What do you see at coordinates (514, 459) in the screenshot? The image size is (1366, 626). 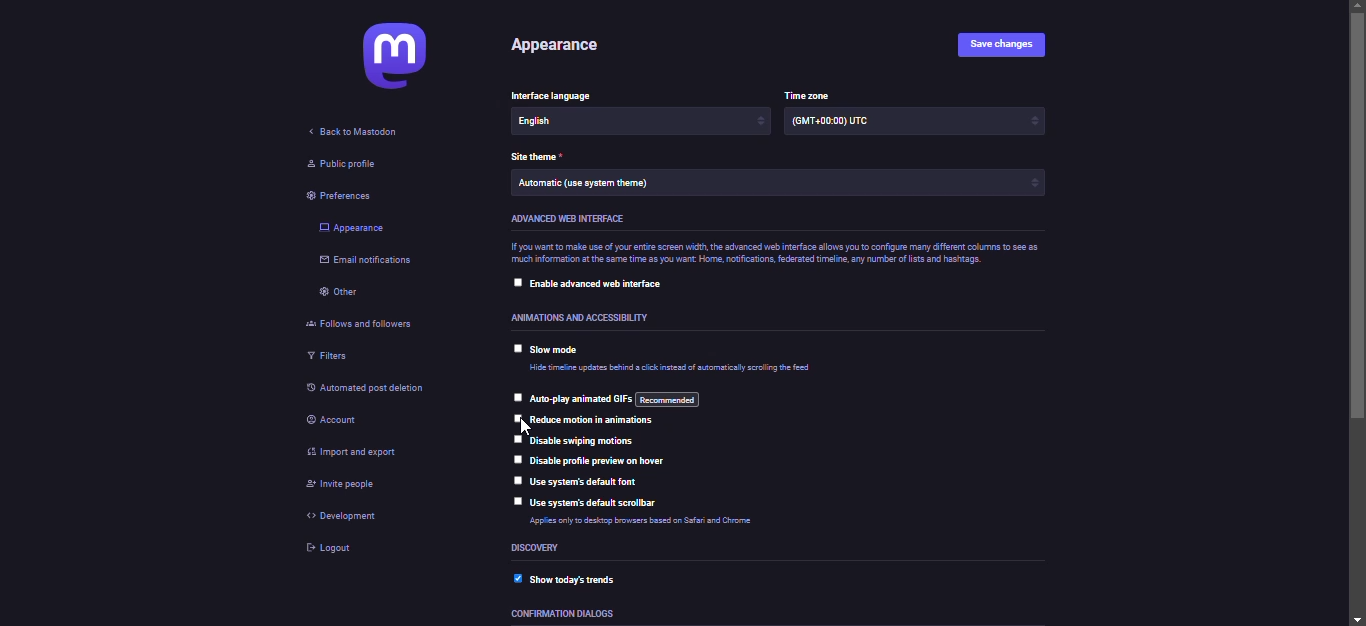 I see `click to select` at bounding box center [514, 459].